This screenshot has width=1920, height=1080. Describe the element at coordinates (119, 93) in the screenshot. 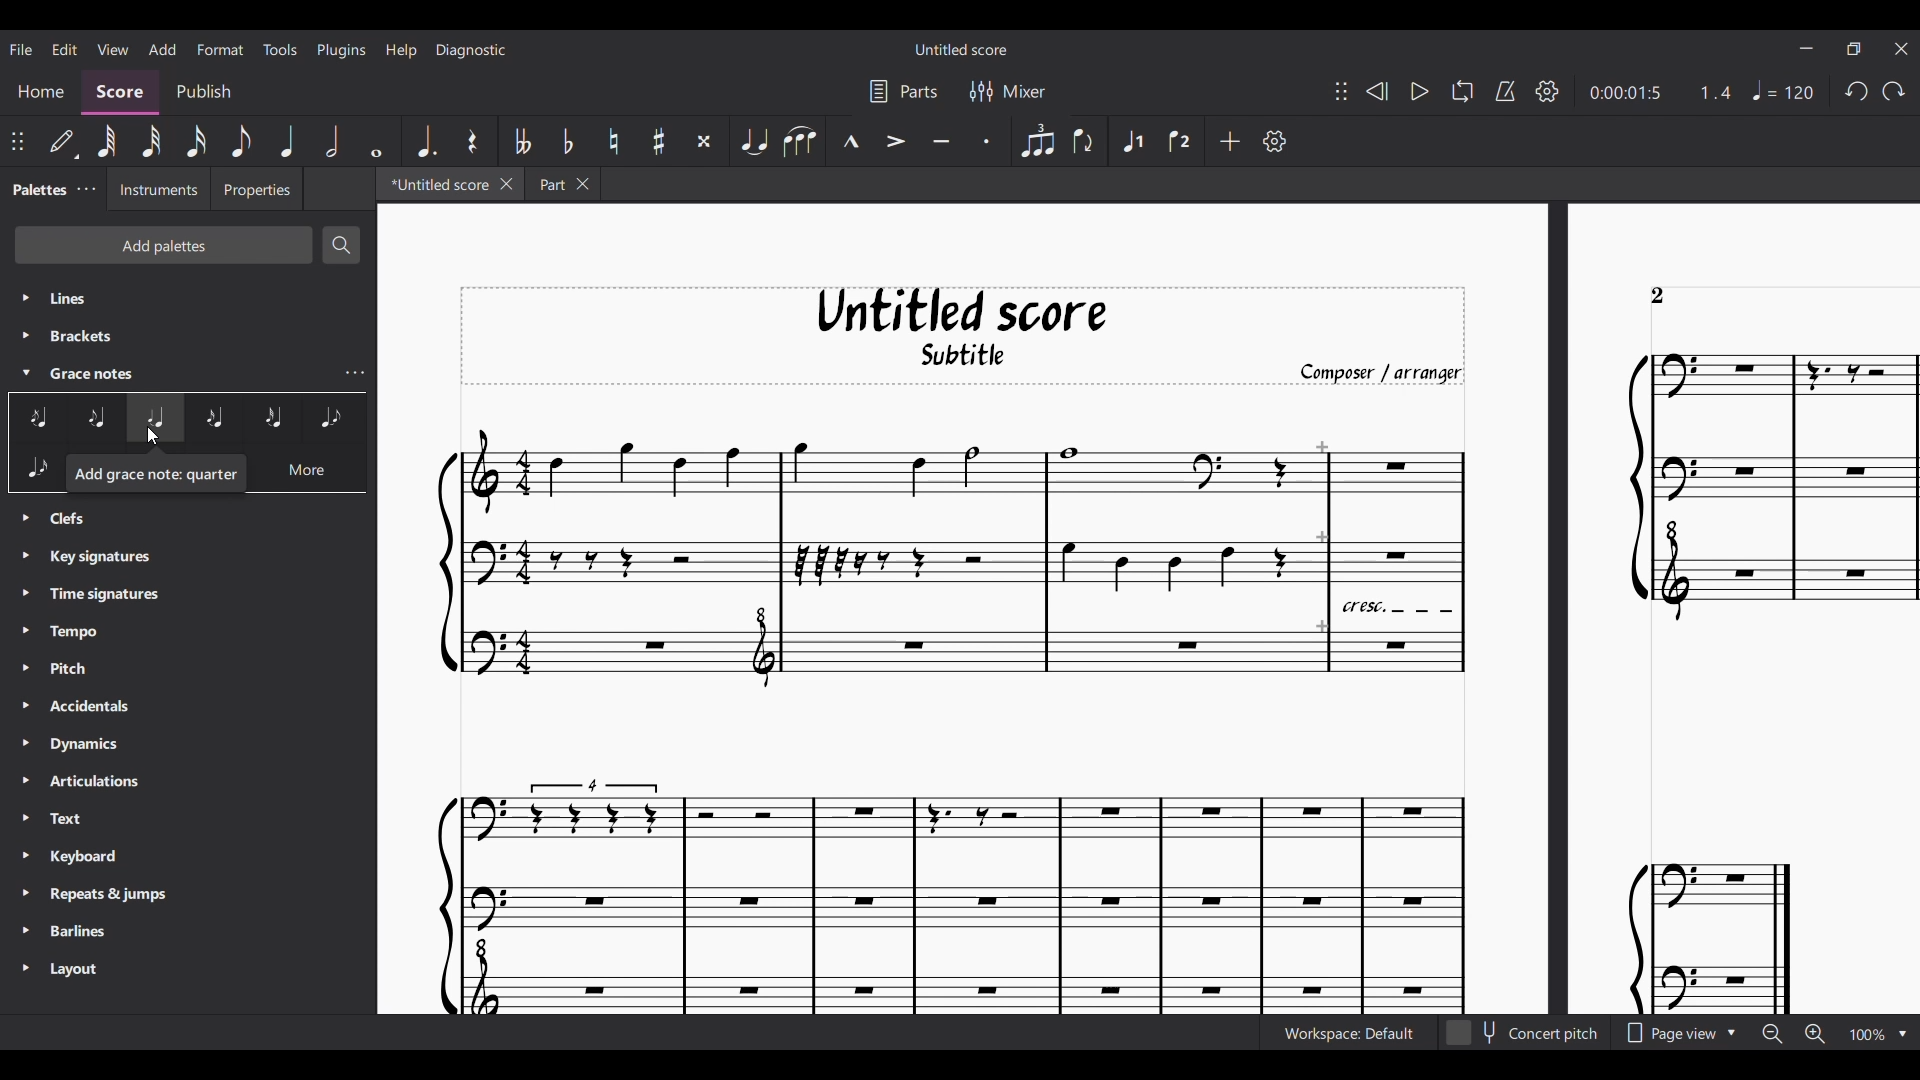

I see `Score, current section highlighted` at that location.